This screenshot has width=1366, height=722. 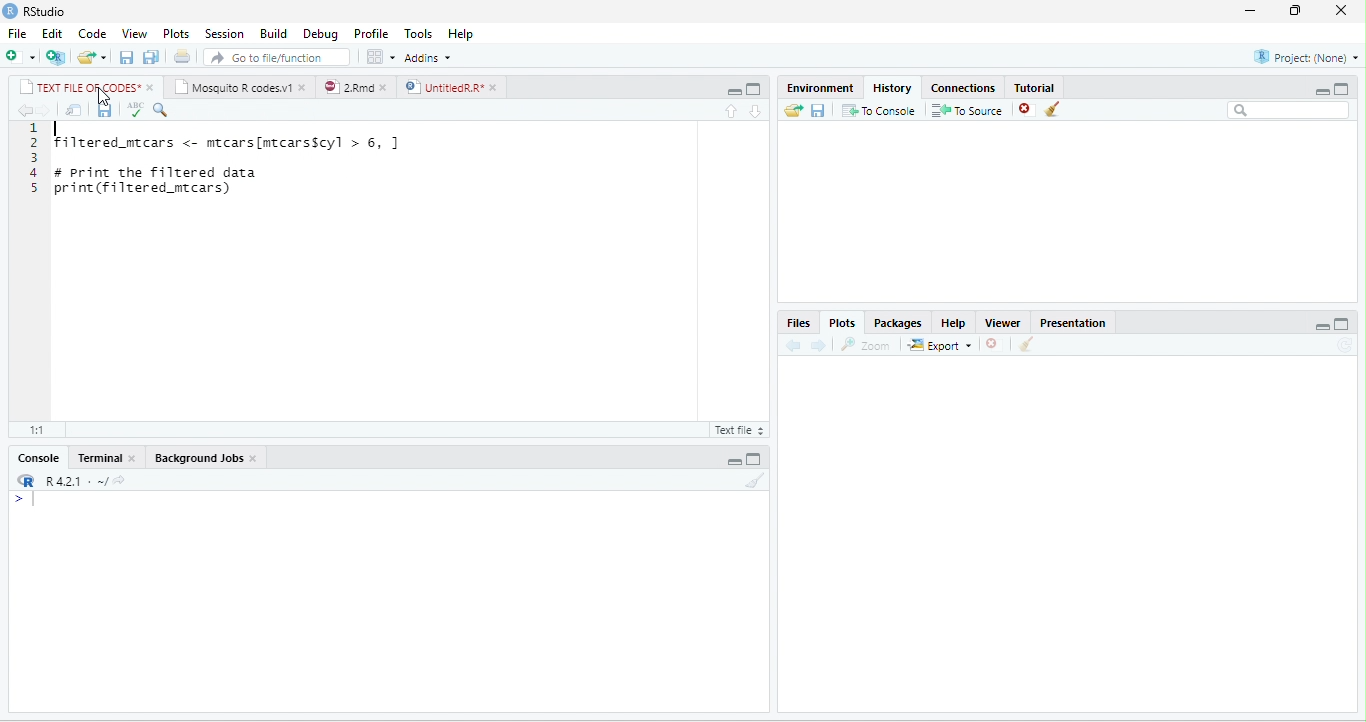 I want to click on close, so click(x=254, y=459).